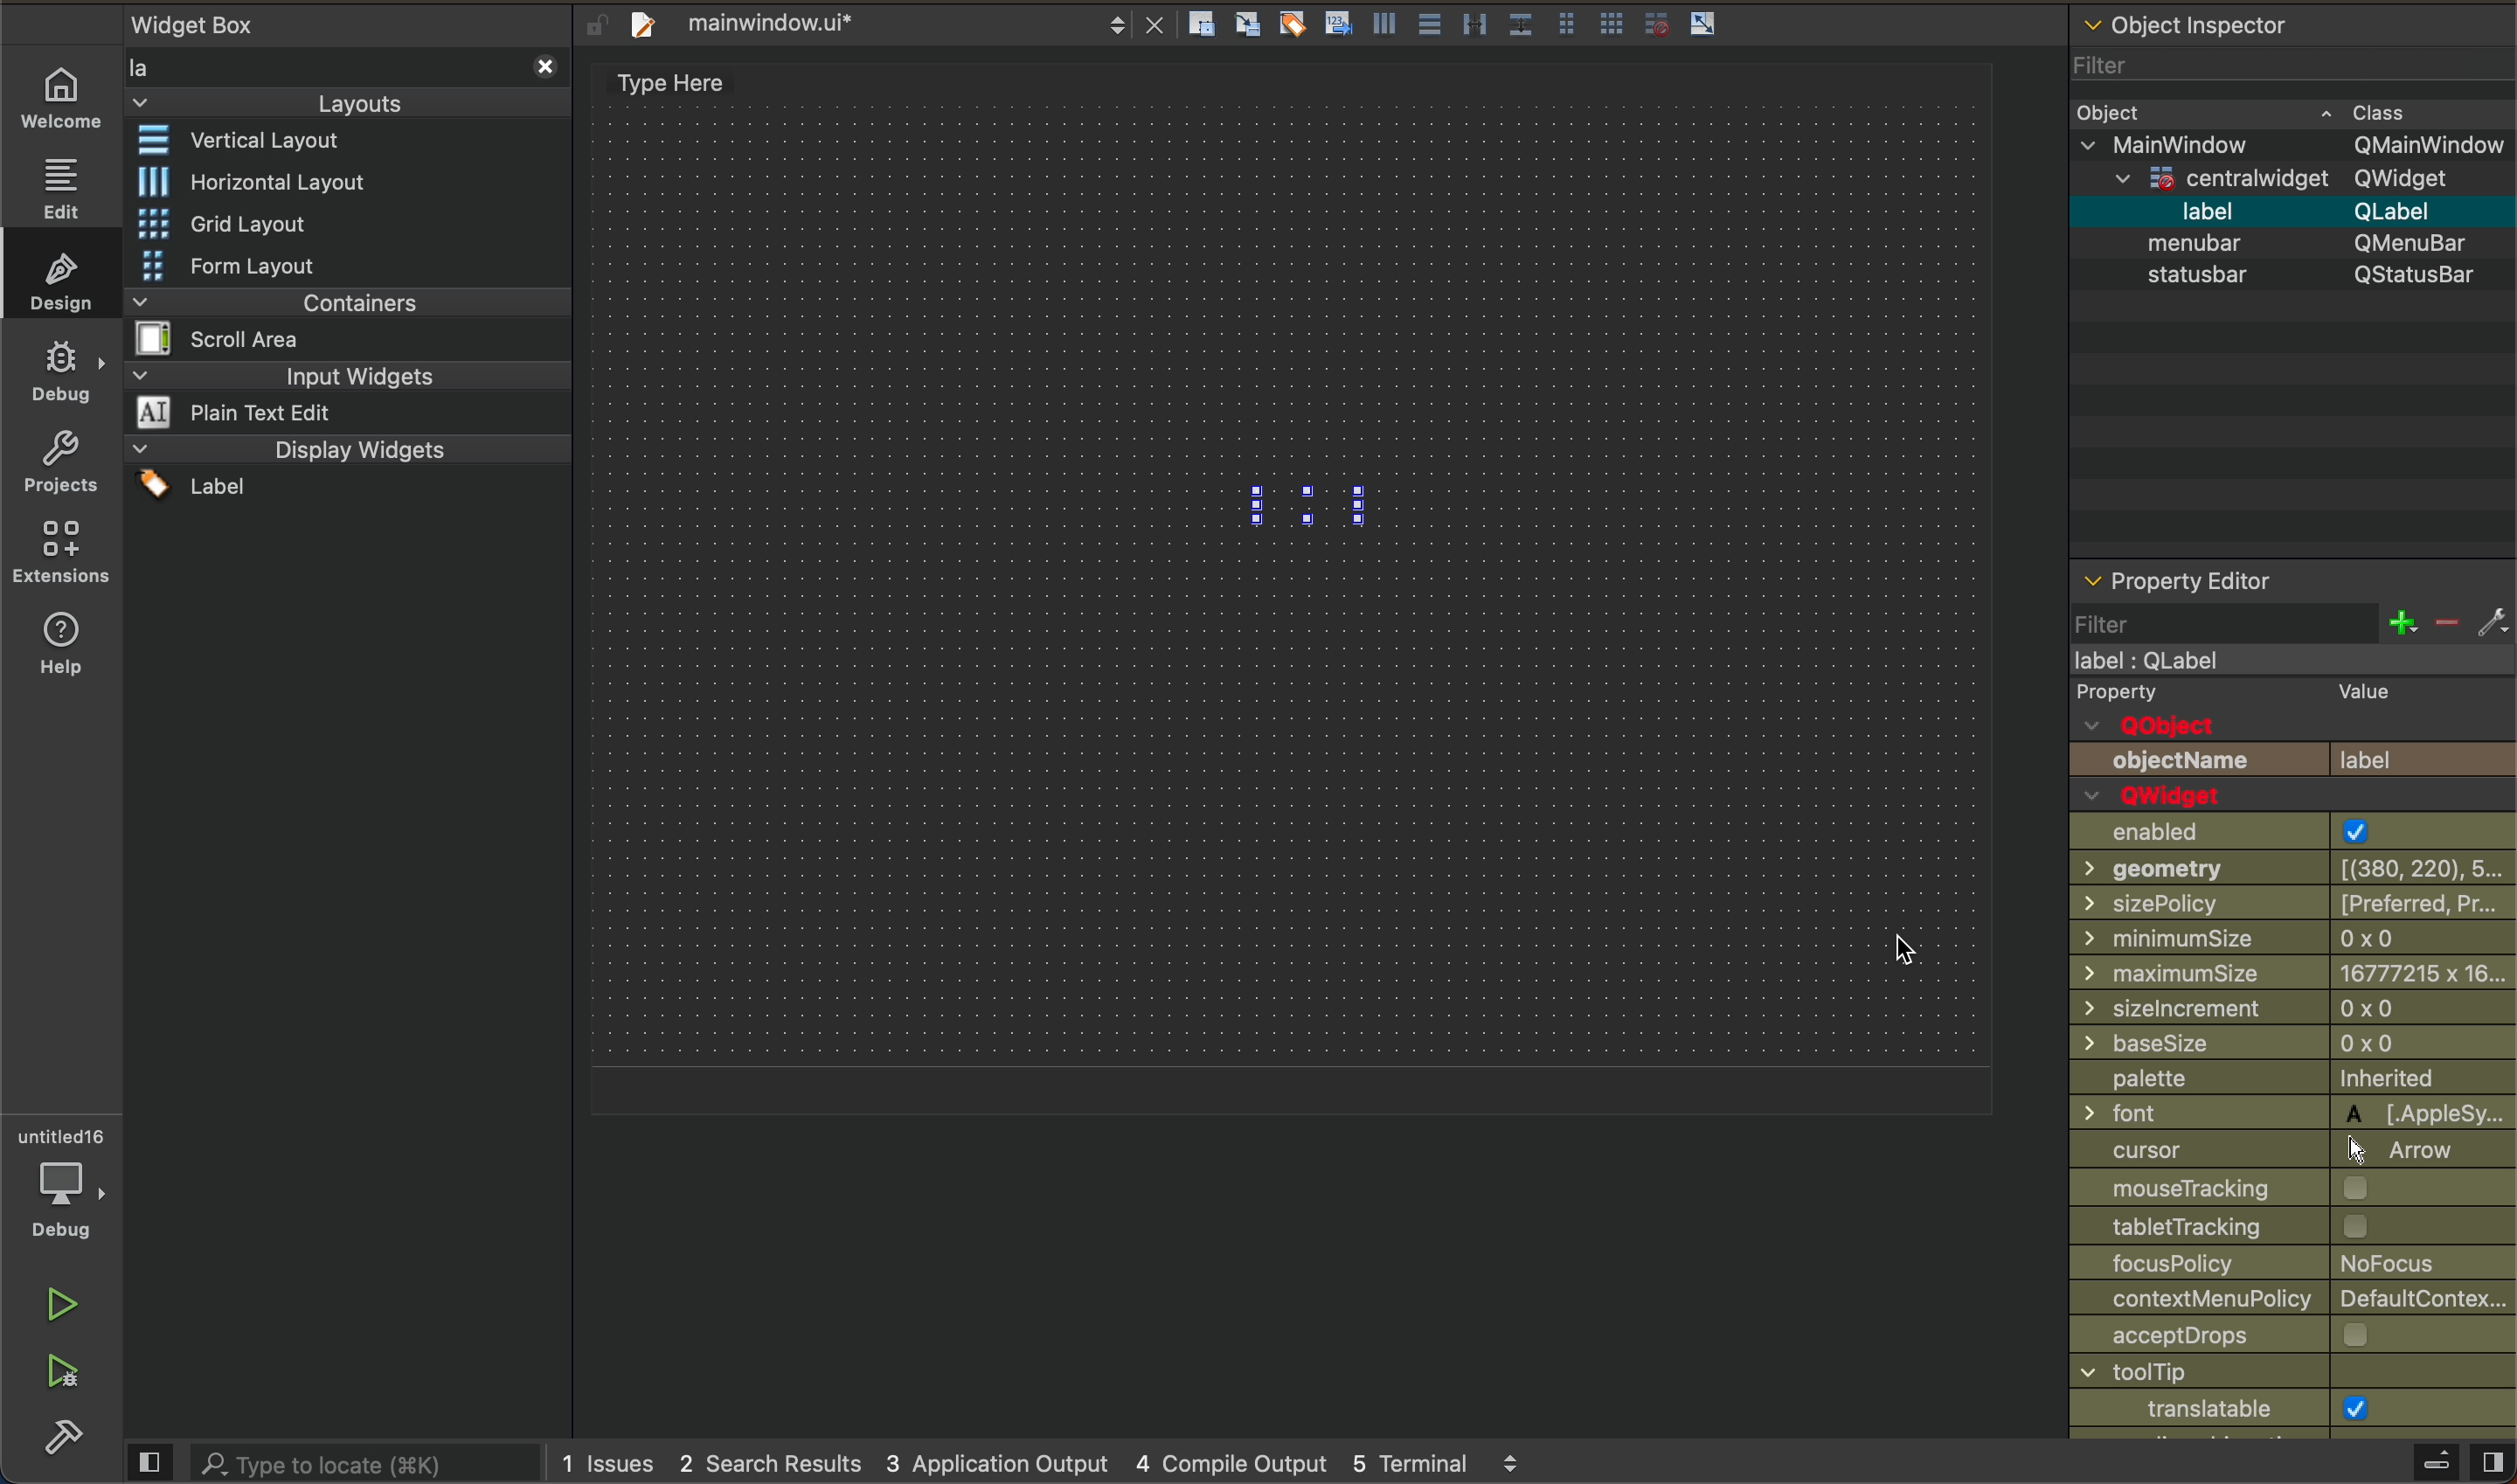 The width and height of the screenshot is (2517, 1484). I want to click on cursor, so click(1907, 958).